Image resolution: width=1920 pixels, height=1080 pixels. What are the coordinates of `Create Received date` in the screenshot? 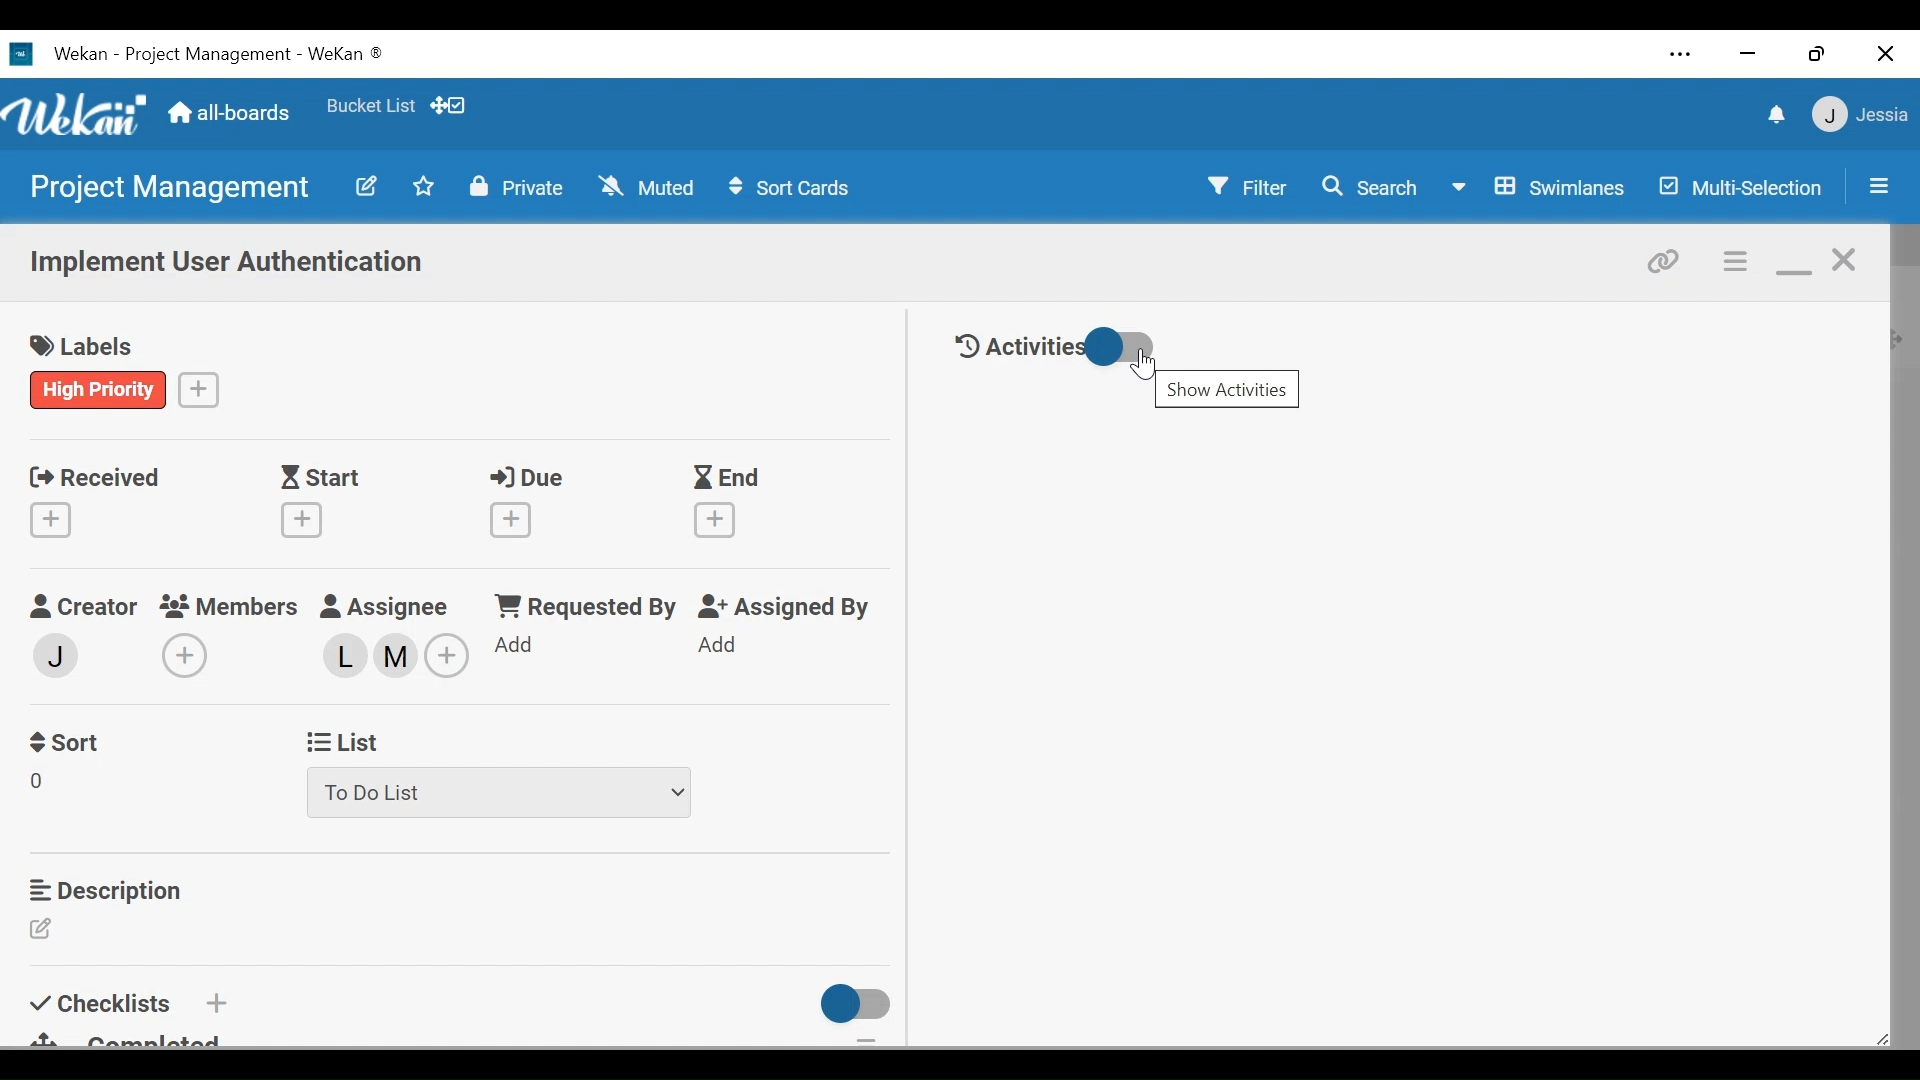 It's located at (52, 518).